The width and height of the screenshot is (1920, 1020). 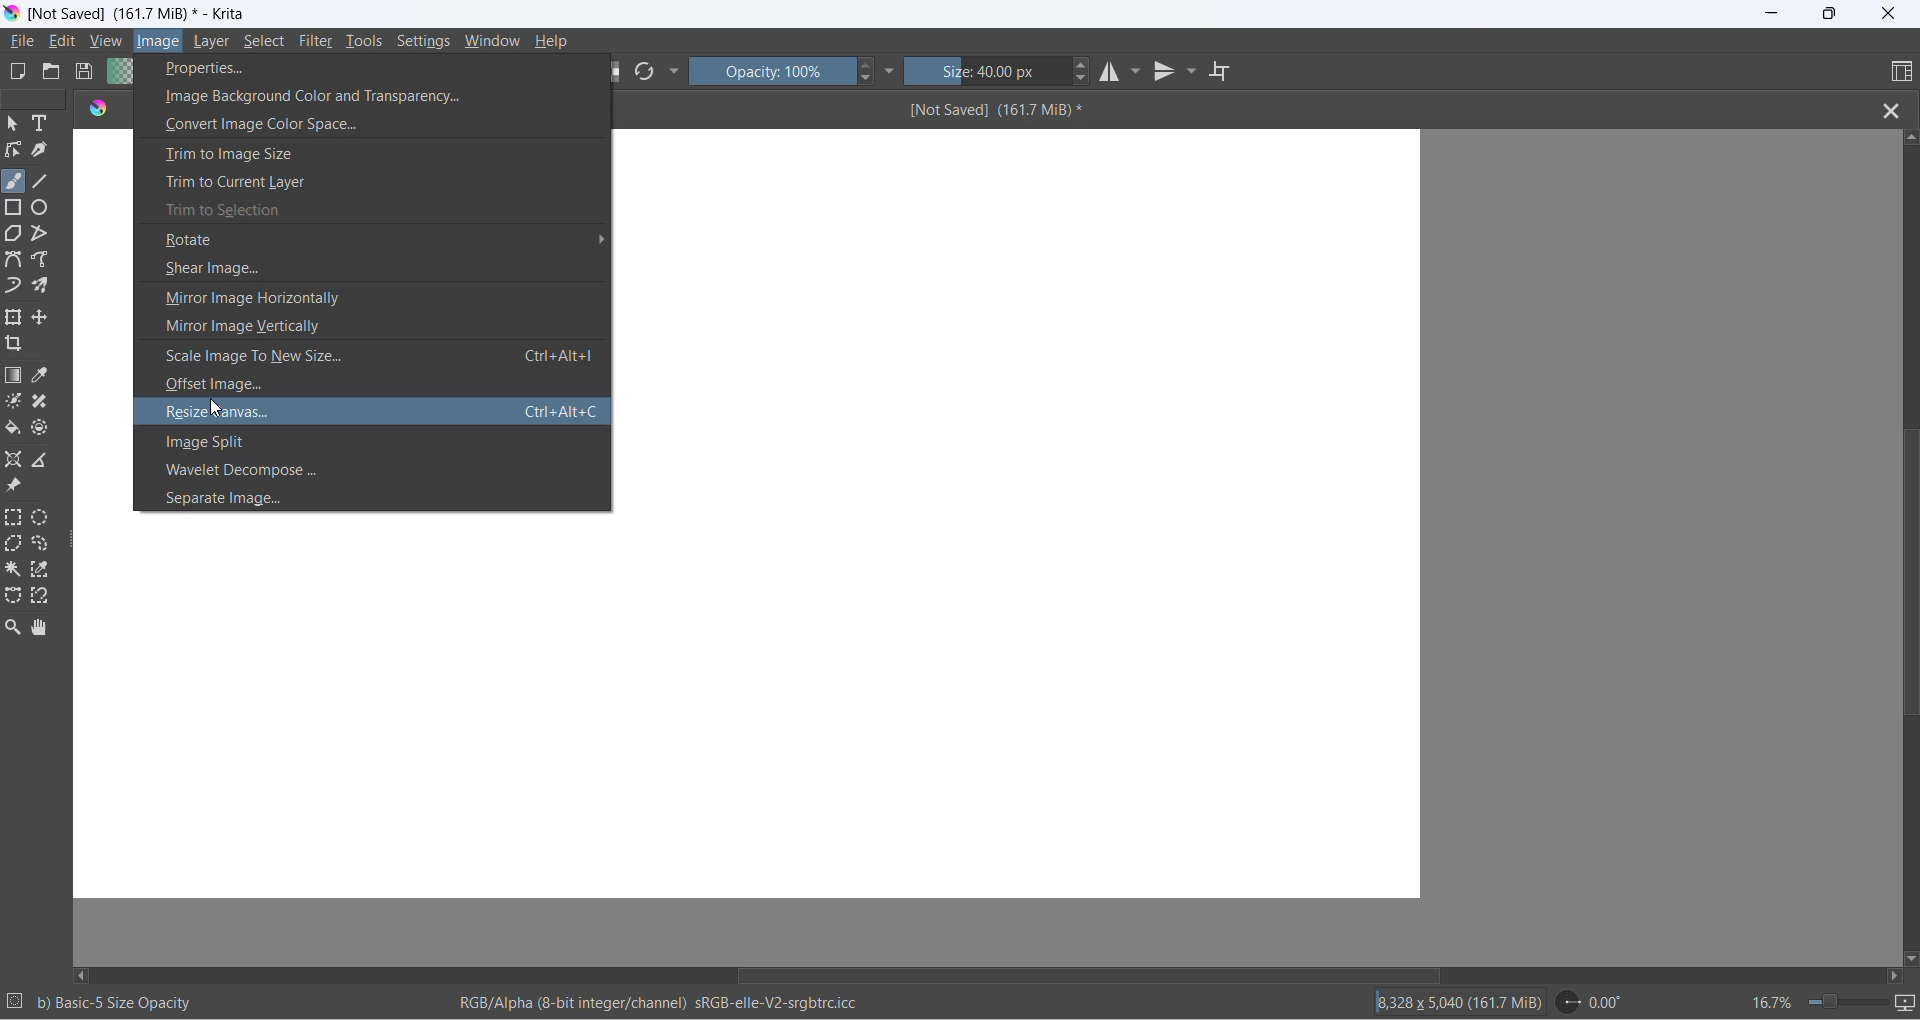 I want to click on more settings dropdown button, so click(x=891, y=71).